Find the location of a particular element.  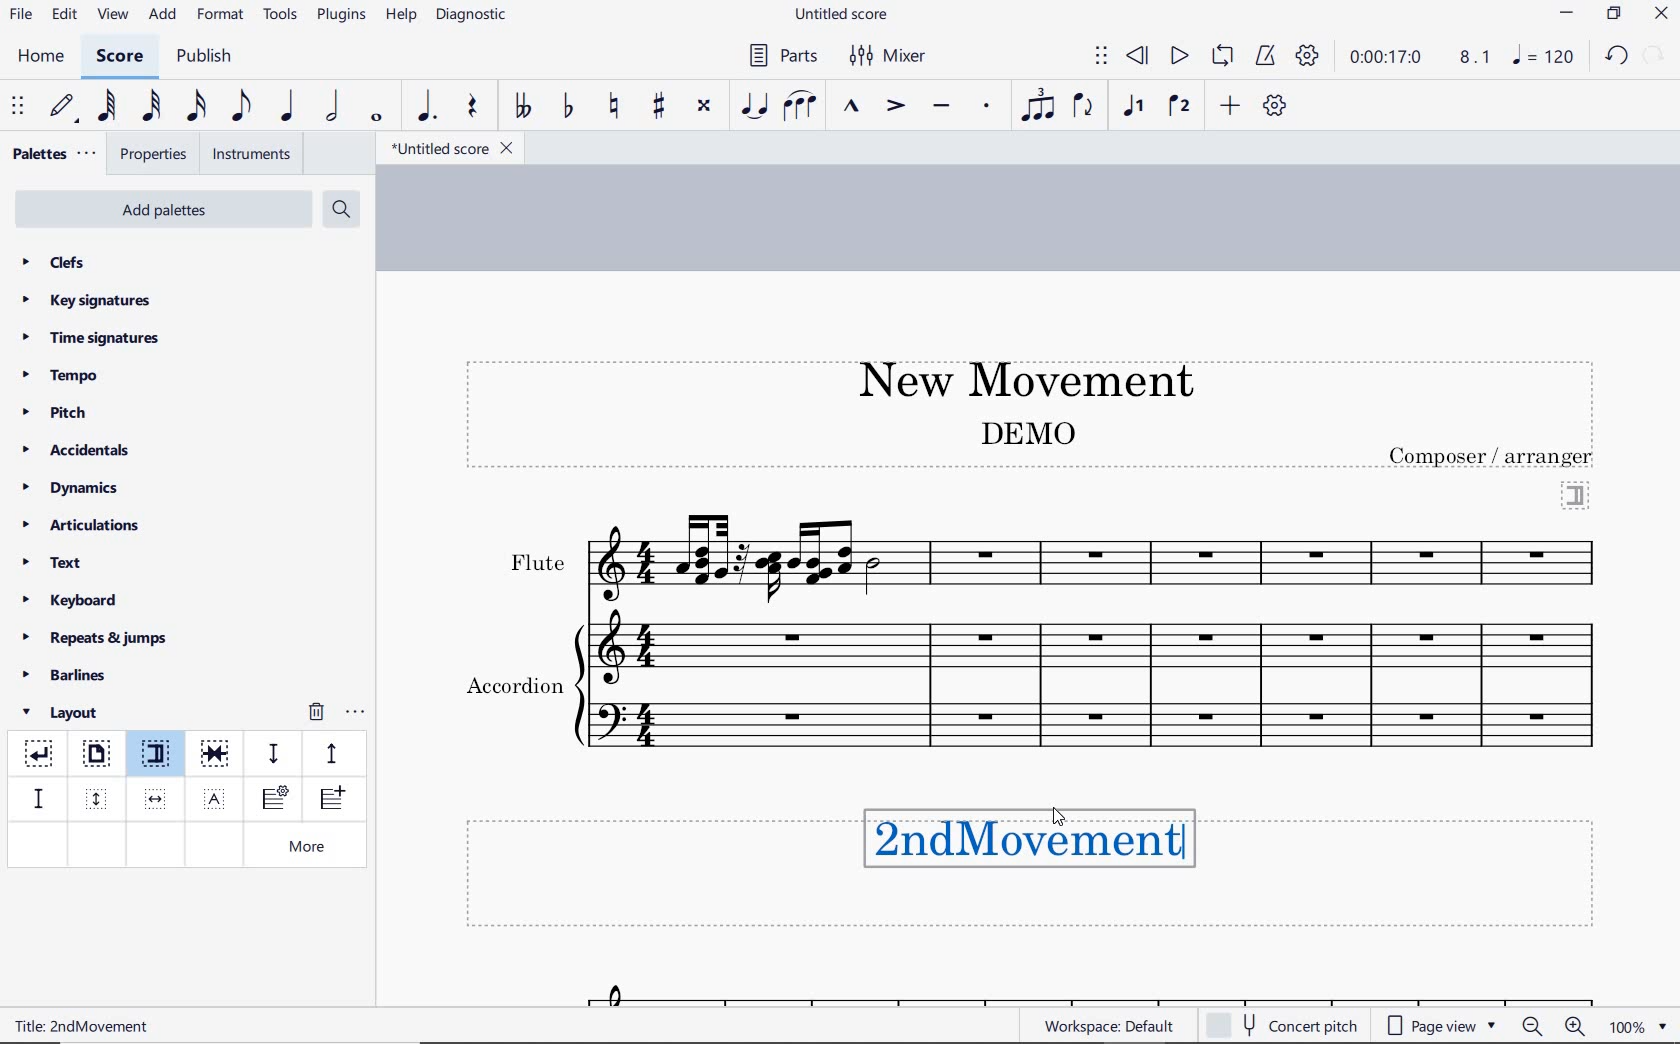

NOTE is located at coordinates (1545, 56).